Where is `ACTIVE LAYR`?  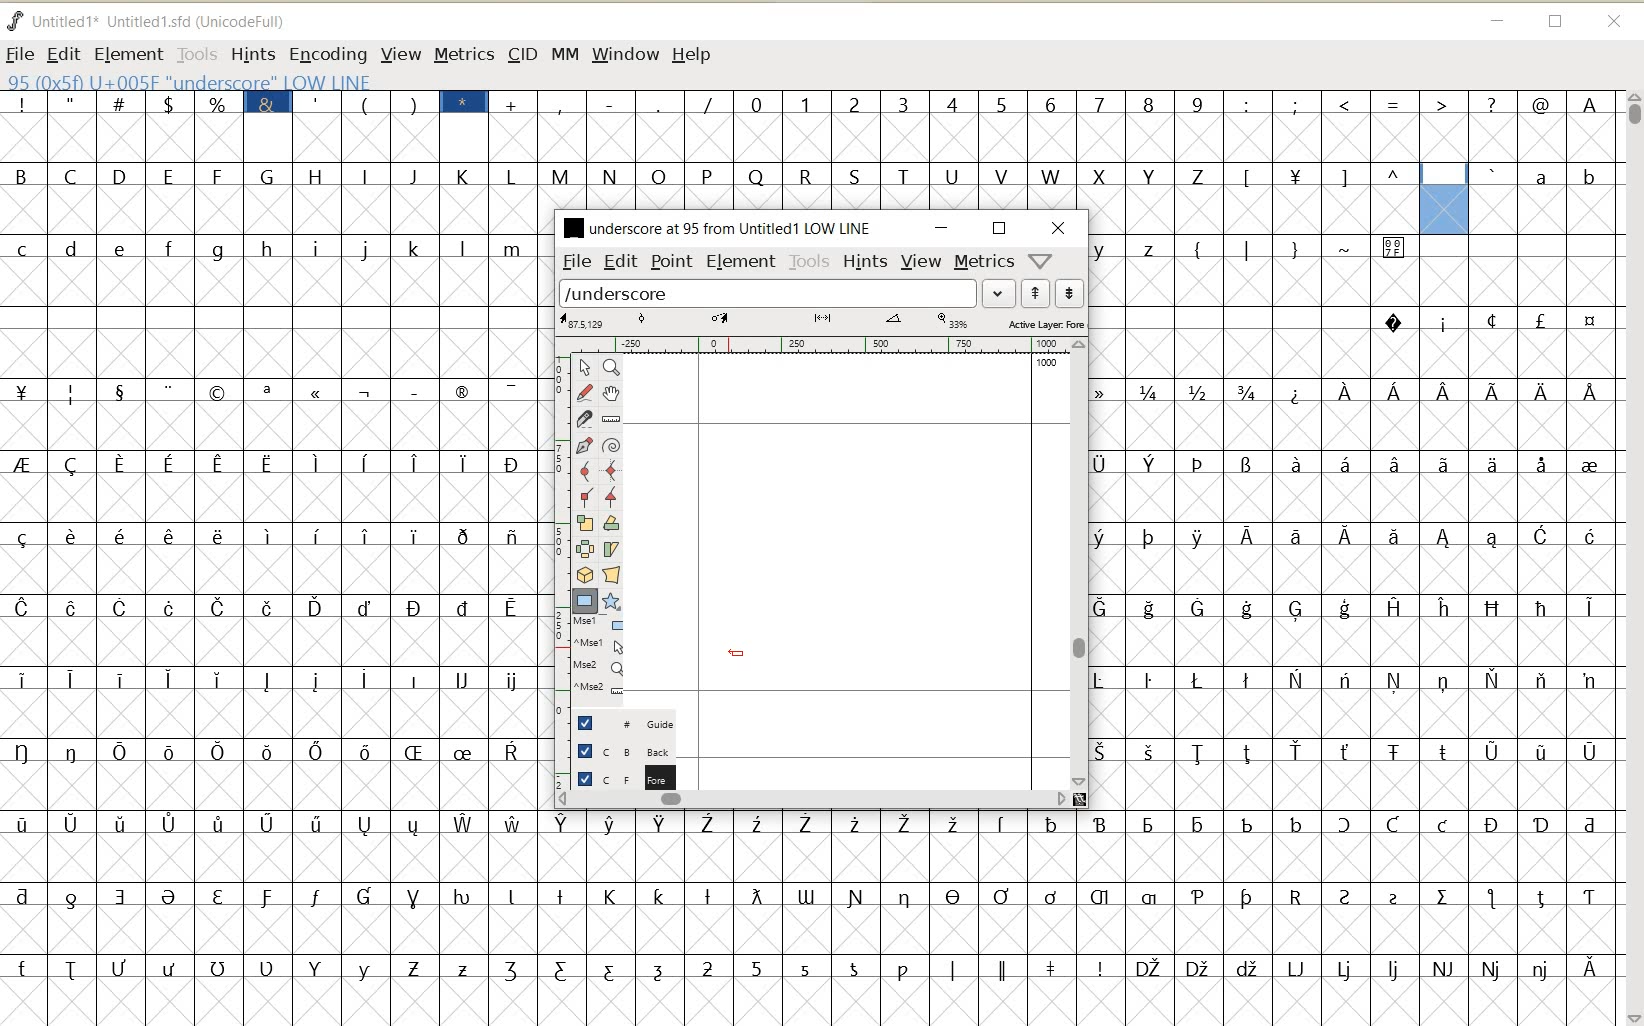 ACTIVE LAYR is located at coordinates (822, 322).